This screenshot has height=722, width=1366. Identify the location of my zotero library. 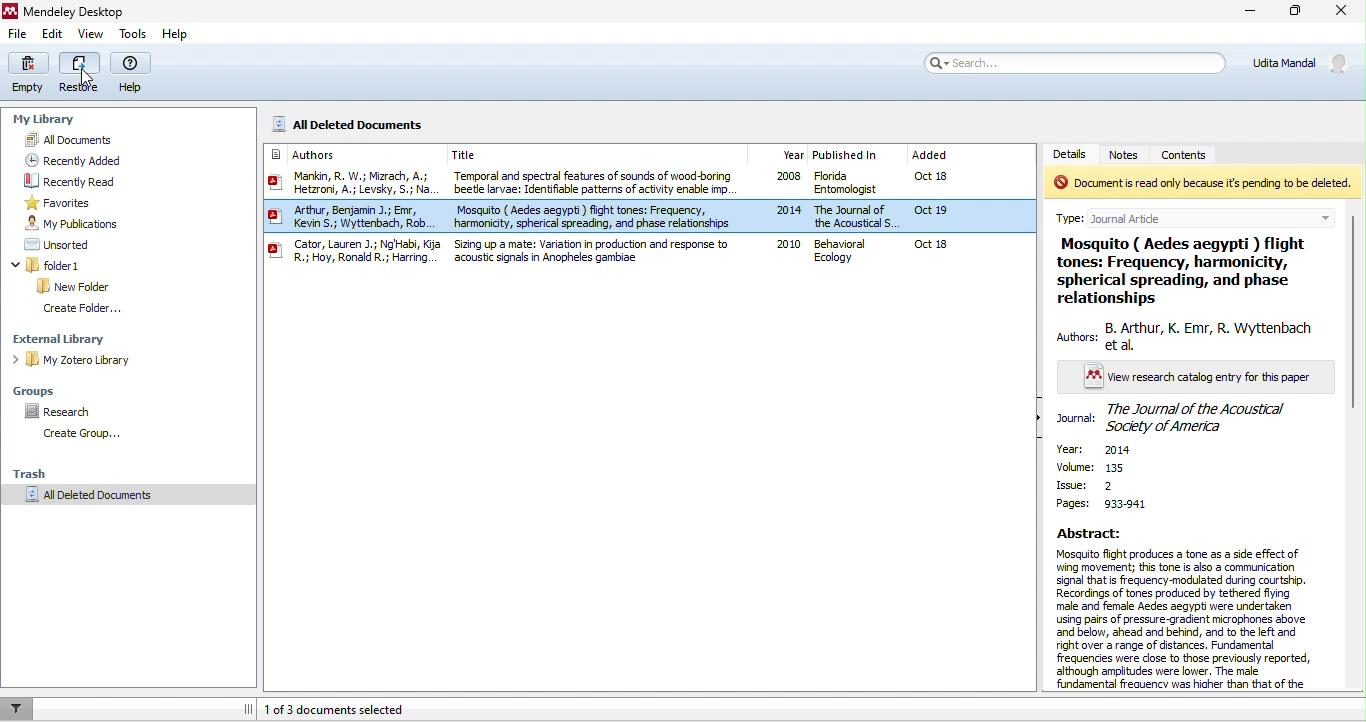
(80, 362).